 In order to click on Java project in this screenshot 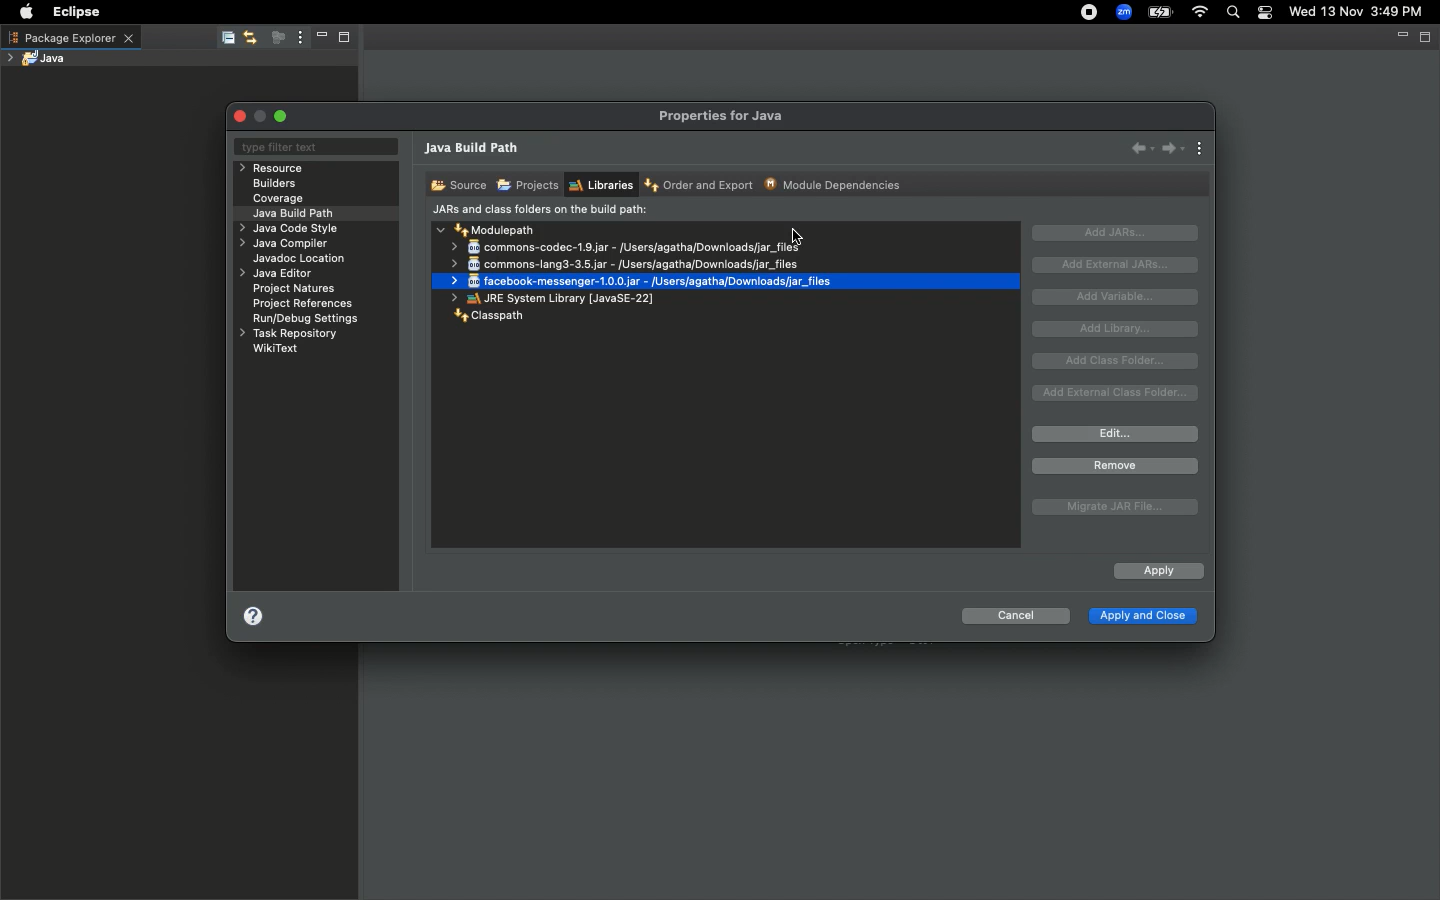, I will do `click(41, 58)`.